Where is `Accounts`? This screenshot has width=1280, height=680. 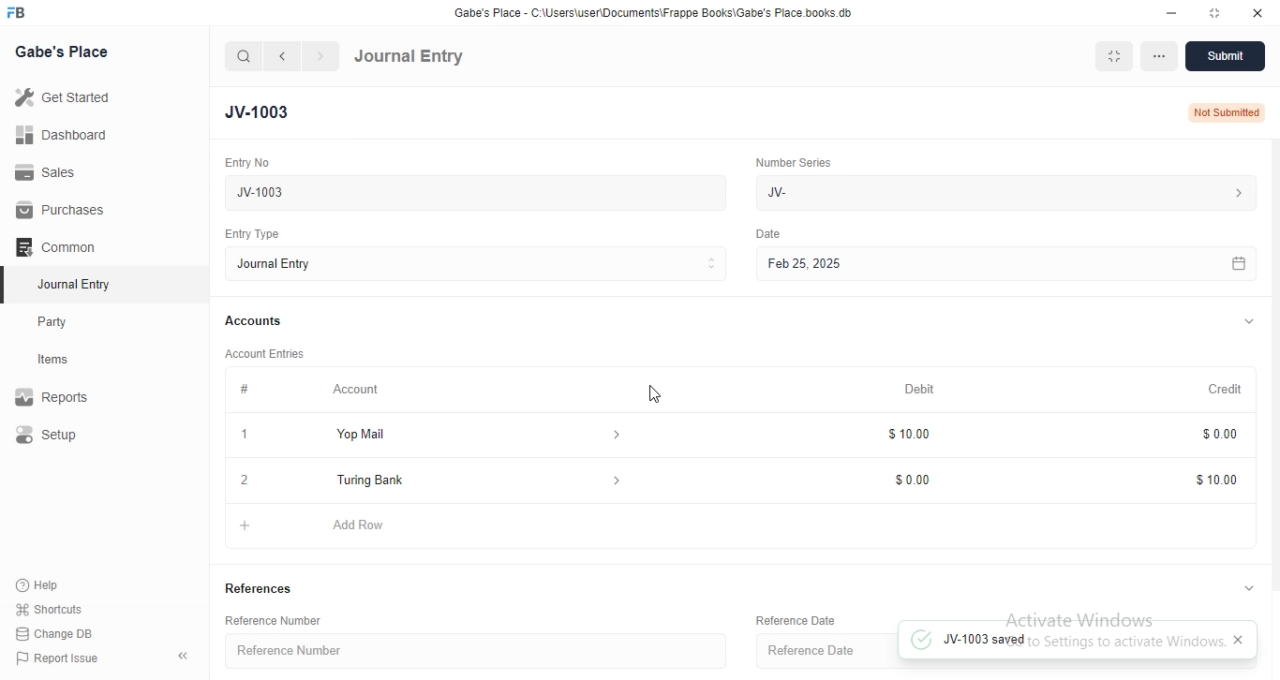
Accounts is located at coordinates (255, 322).